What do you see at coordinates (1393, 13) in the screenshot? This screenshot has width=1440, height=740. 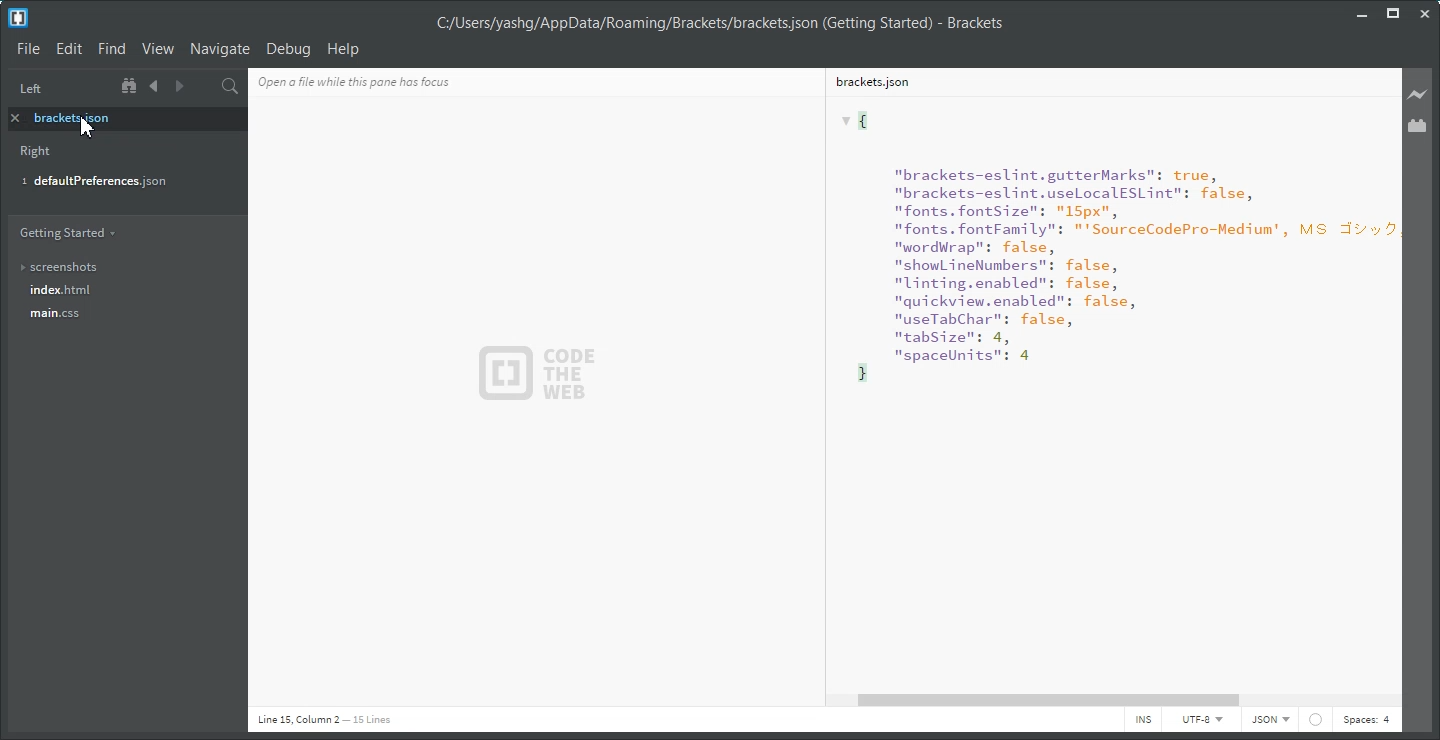 I see `Maximize` at bounding box center [1393, 13].